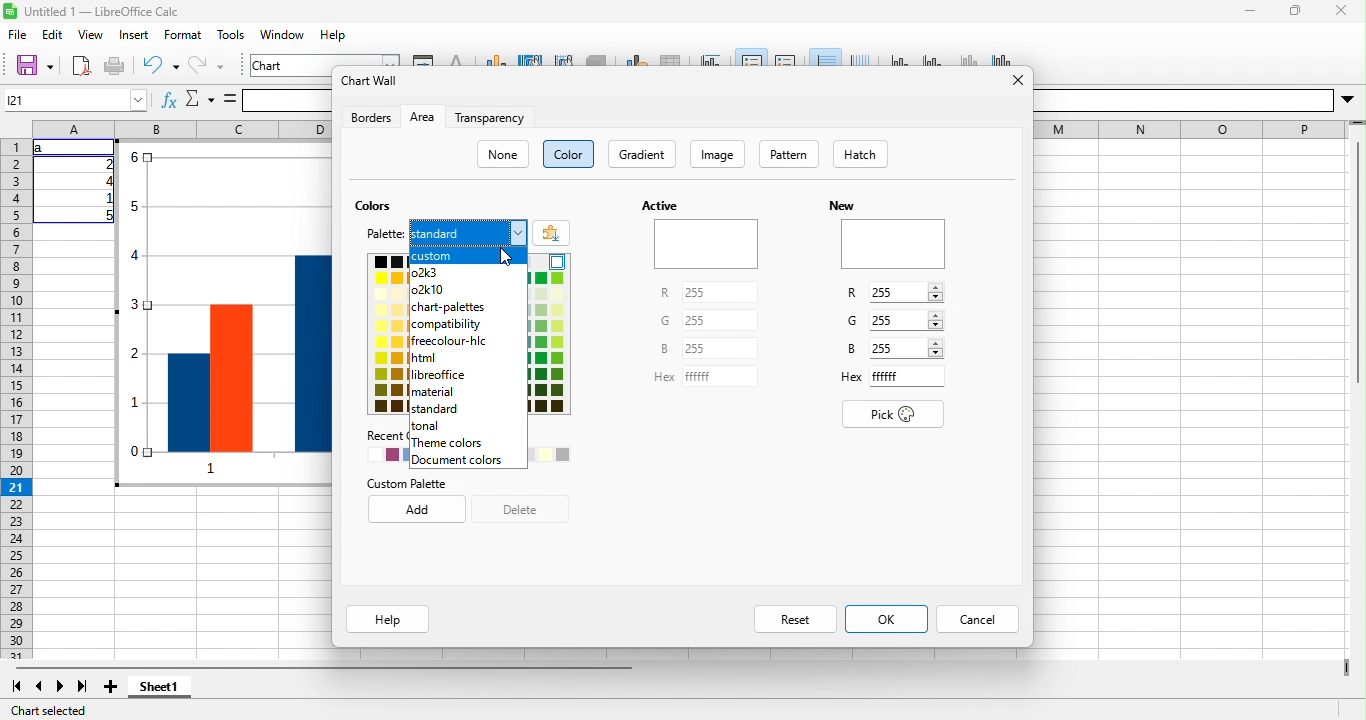 Image resolution: width=1366 pixels, height=720 pixels. Describe the element at coordinates (795, 619) in the screenshot. I see `reset` at that location.